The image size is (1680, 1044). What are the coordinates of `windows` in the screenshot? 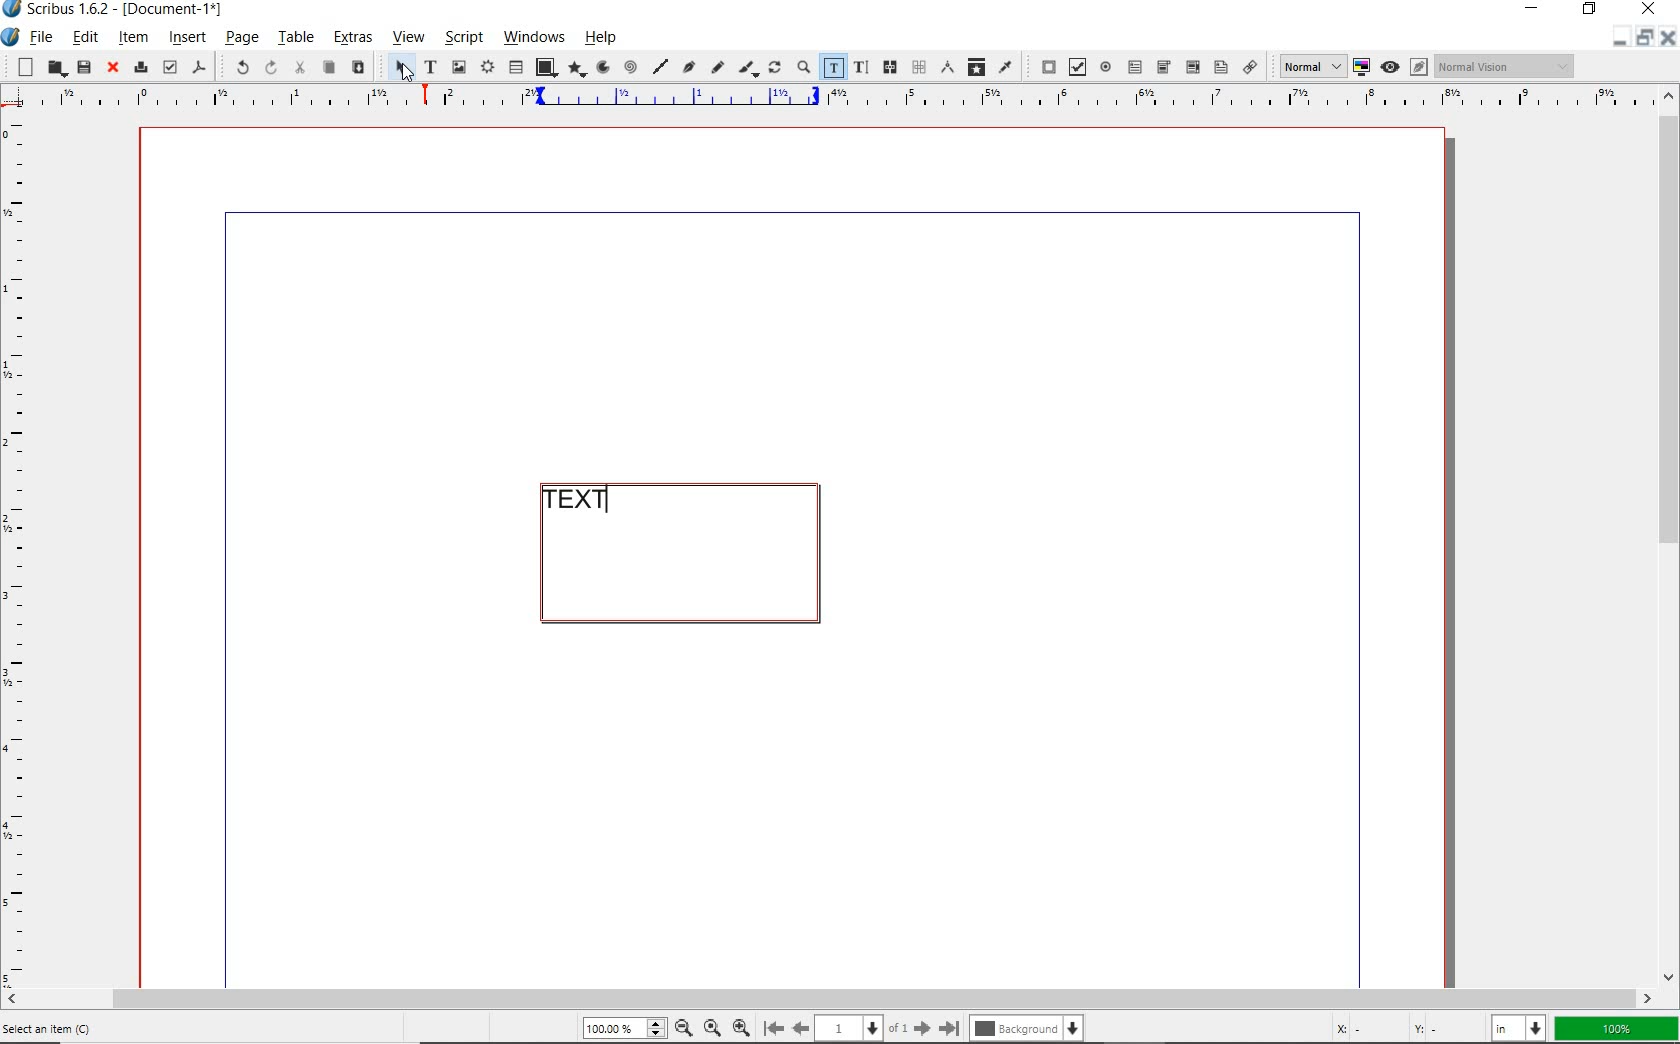 It's located at (536, 38).